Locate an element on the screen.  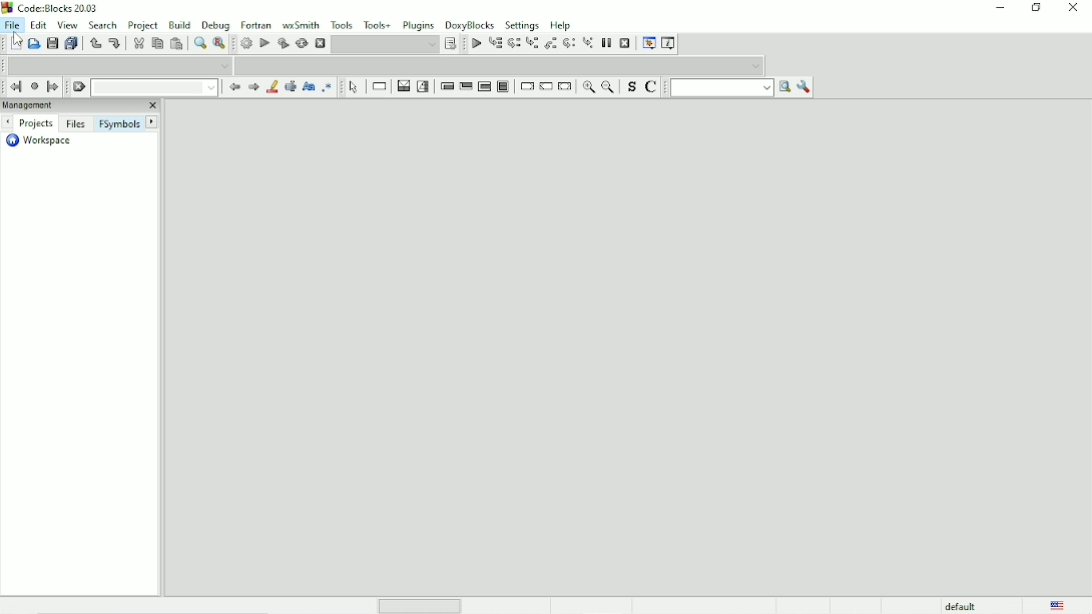
View is located at coordinates (69, 25).